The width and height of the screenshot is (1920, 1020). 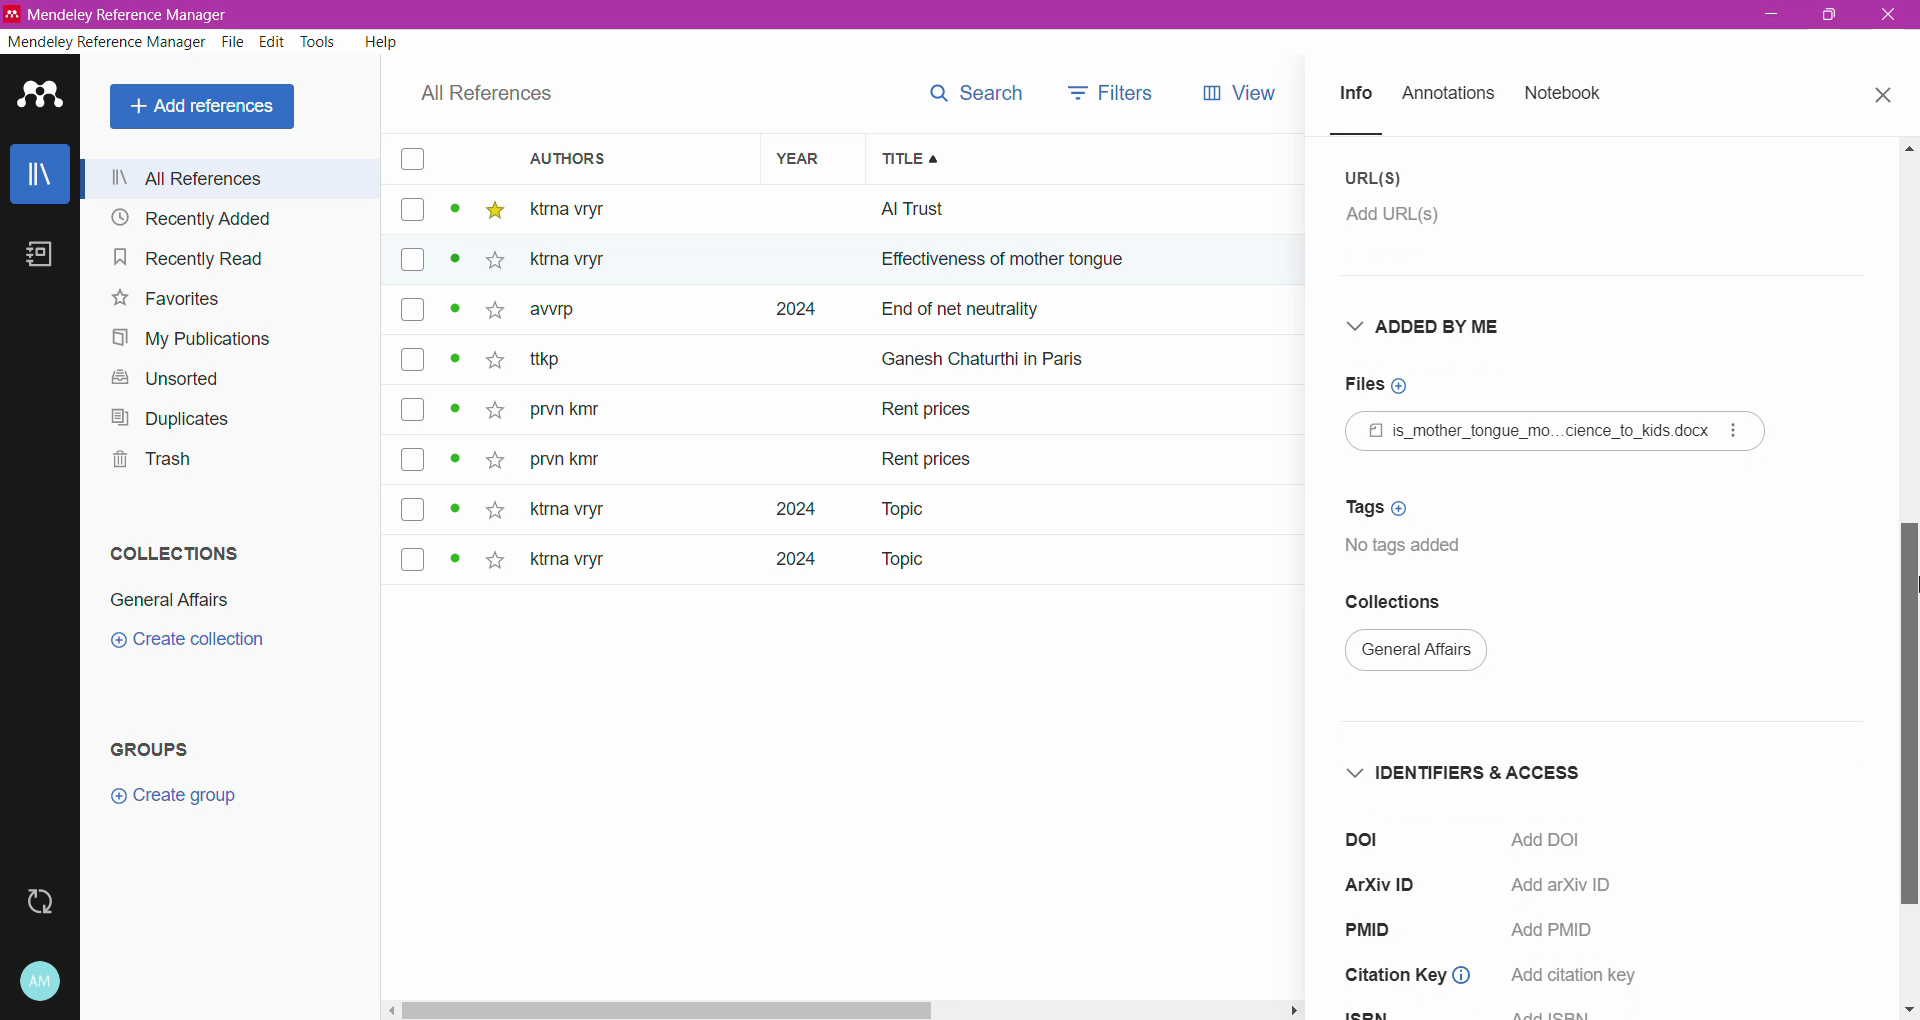 What do you see at coordinates (1094, 312) in the screenshot?
I see `end of net neutrally ` at bounding box center [1094, 312].